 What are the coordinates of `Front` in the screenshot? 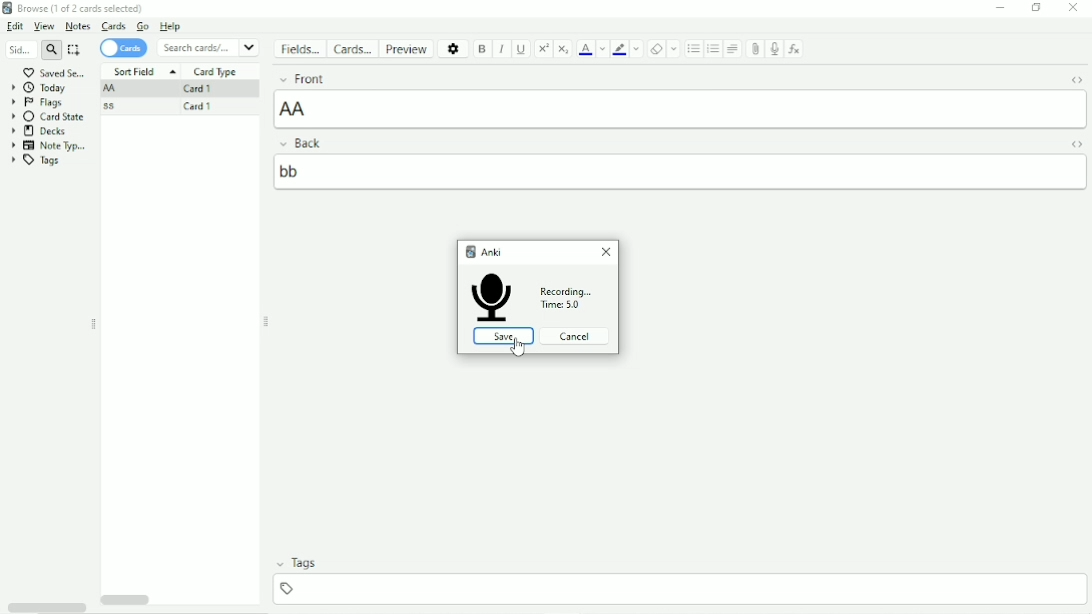 It's located at (428, 79).